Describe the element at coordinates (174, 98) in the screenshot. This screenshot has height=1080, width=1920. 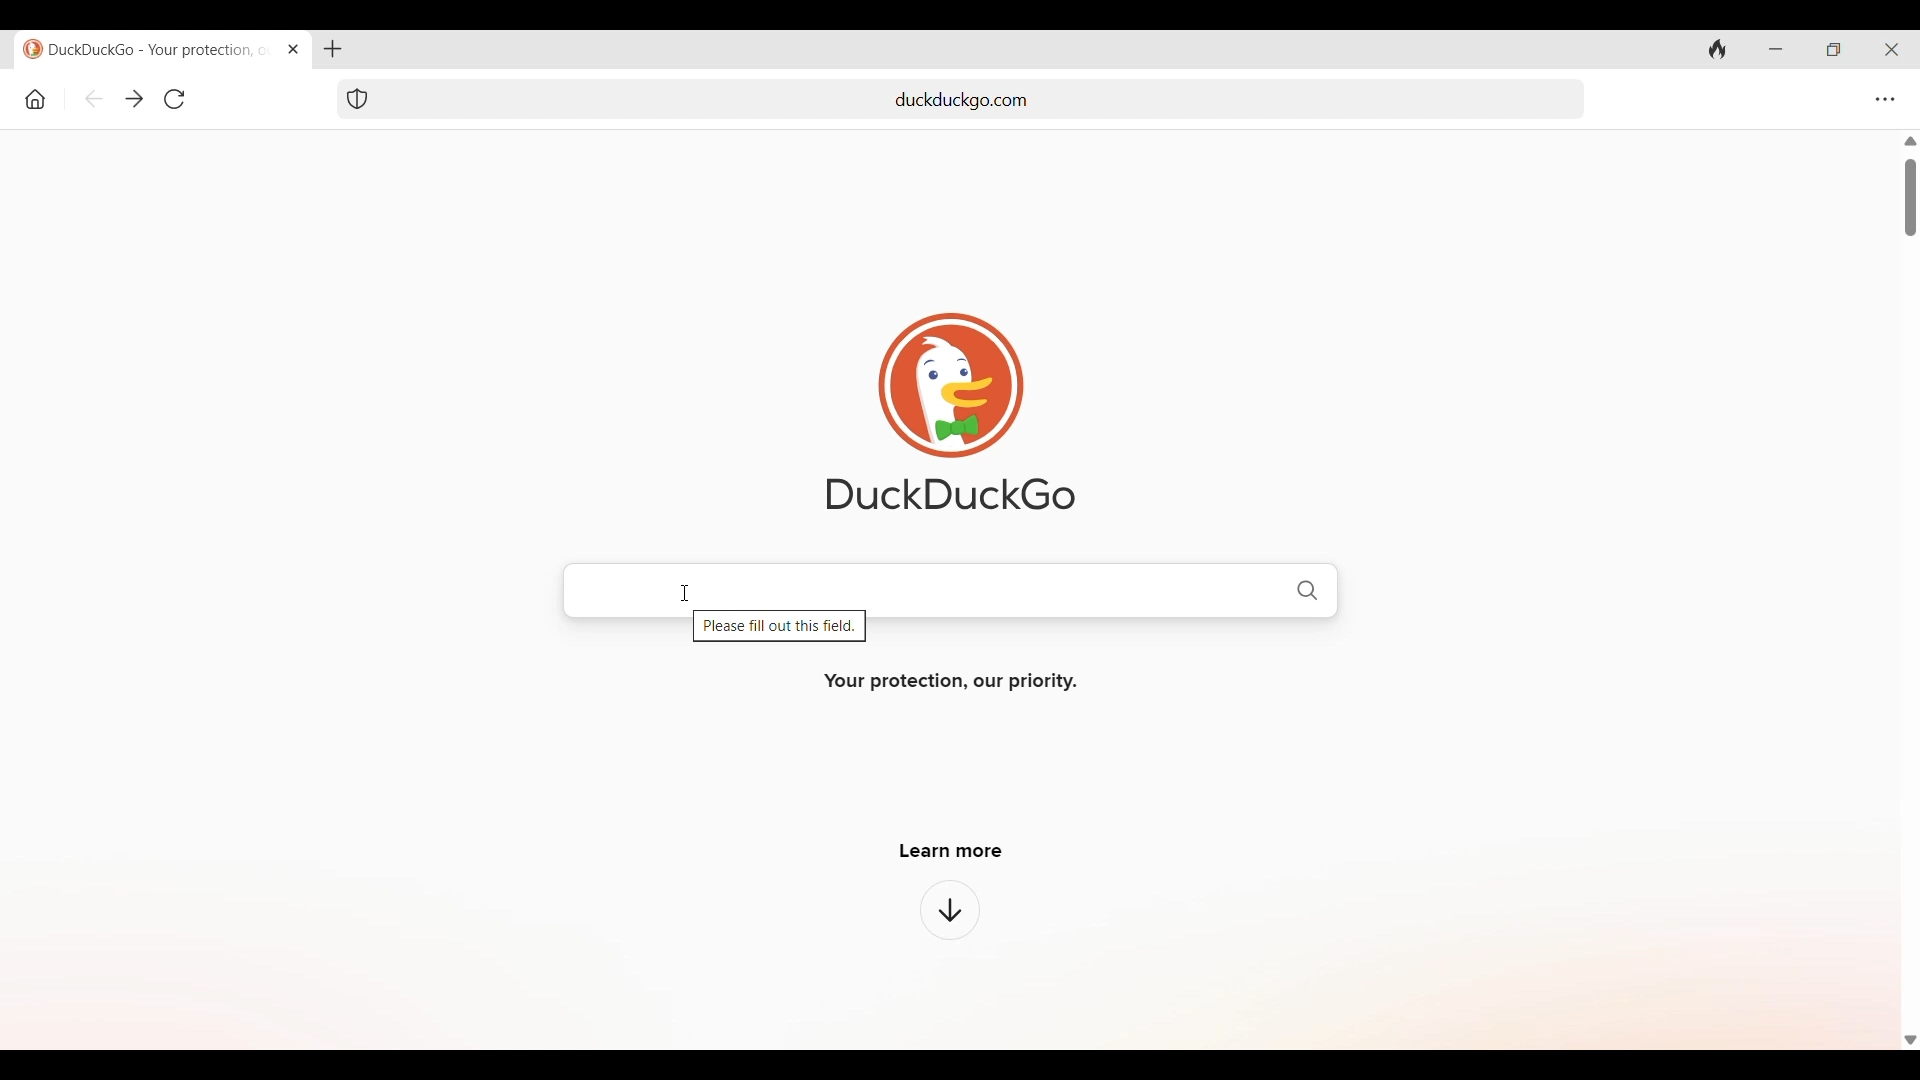
I see `Reload page` at that location.